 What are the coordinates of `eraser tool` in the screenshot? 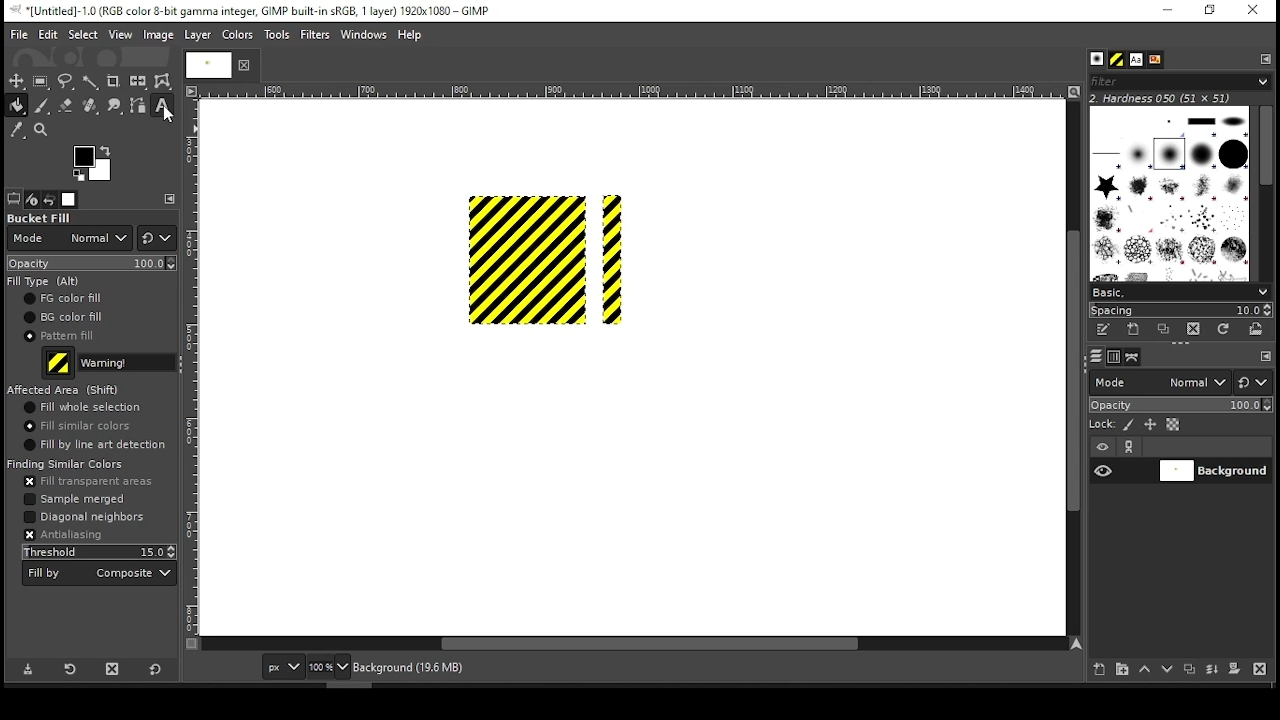 It's located at (65, 105).